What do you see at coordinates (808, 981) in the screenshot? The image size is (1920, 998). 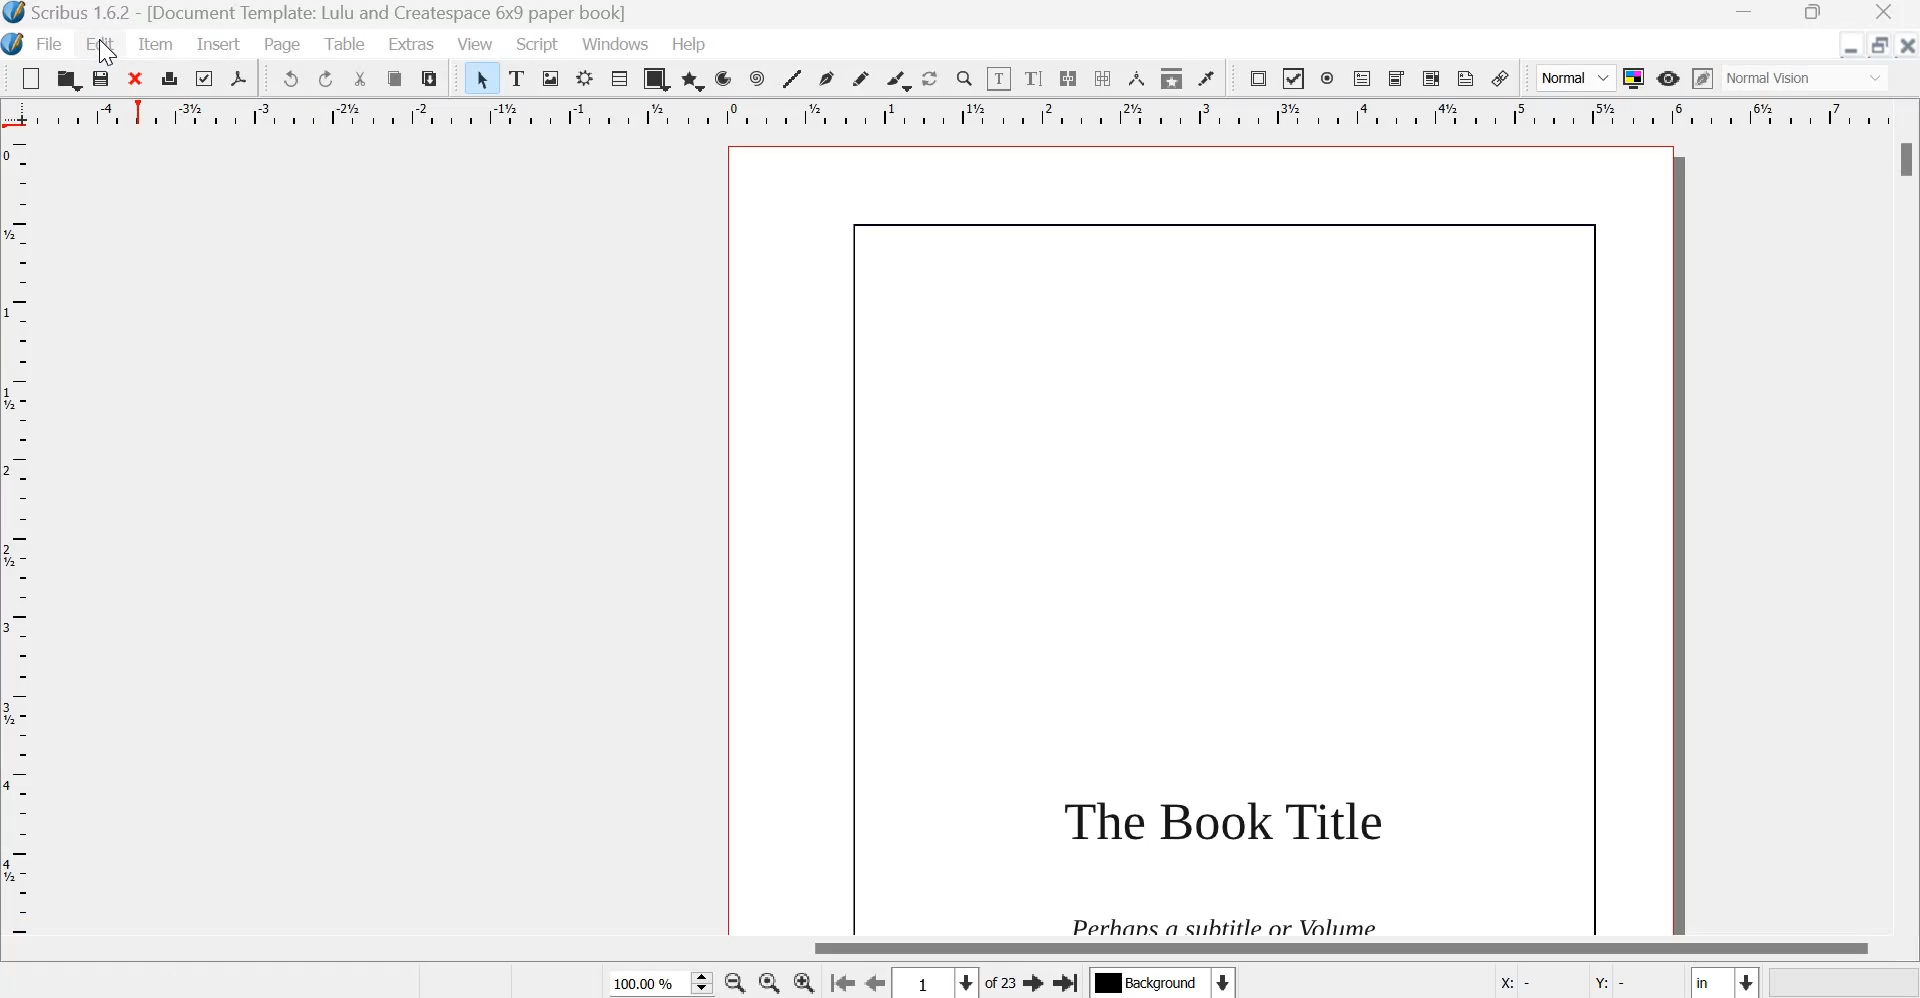 I see `Zoom in` at bounding box center [808, 981].